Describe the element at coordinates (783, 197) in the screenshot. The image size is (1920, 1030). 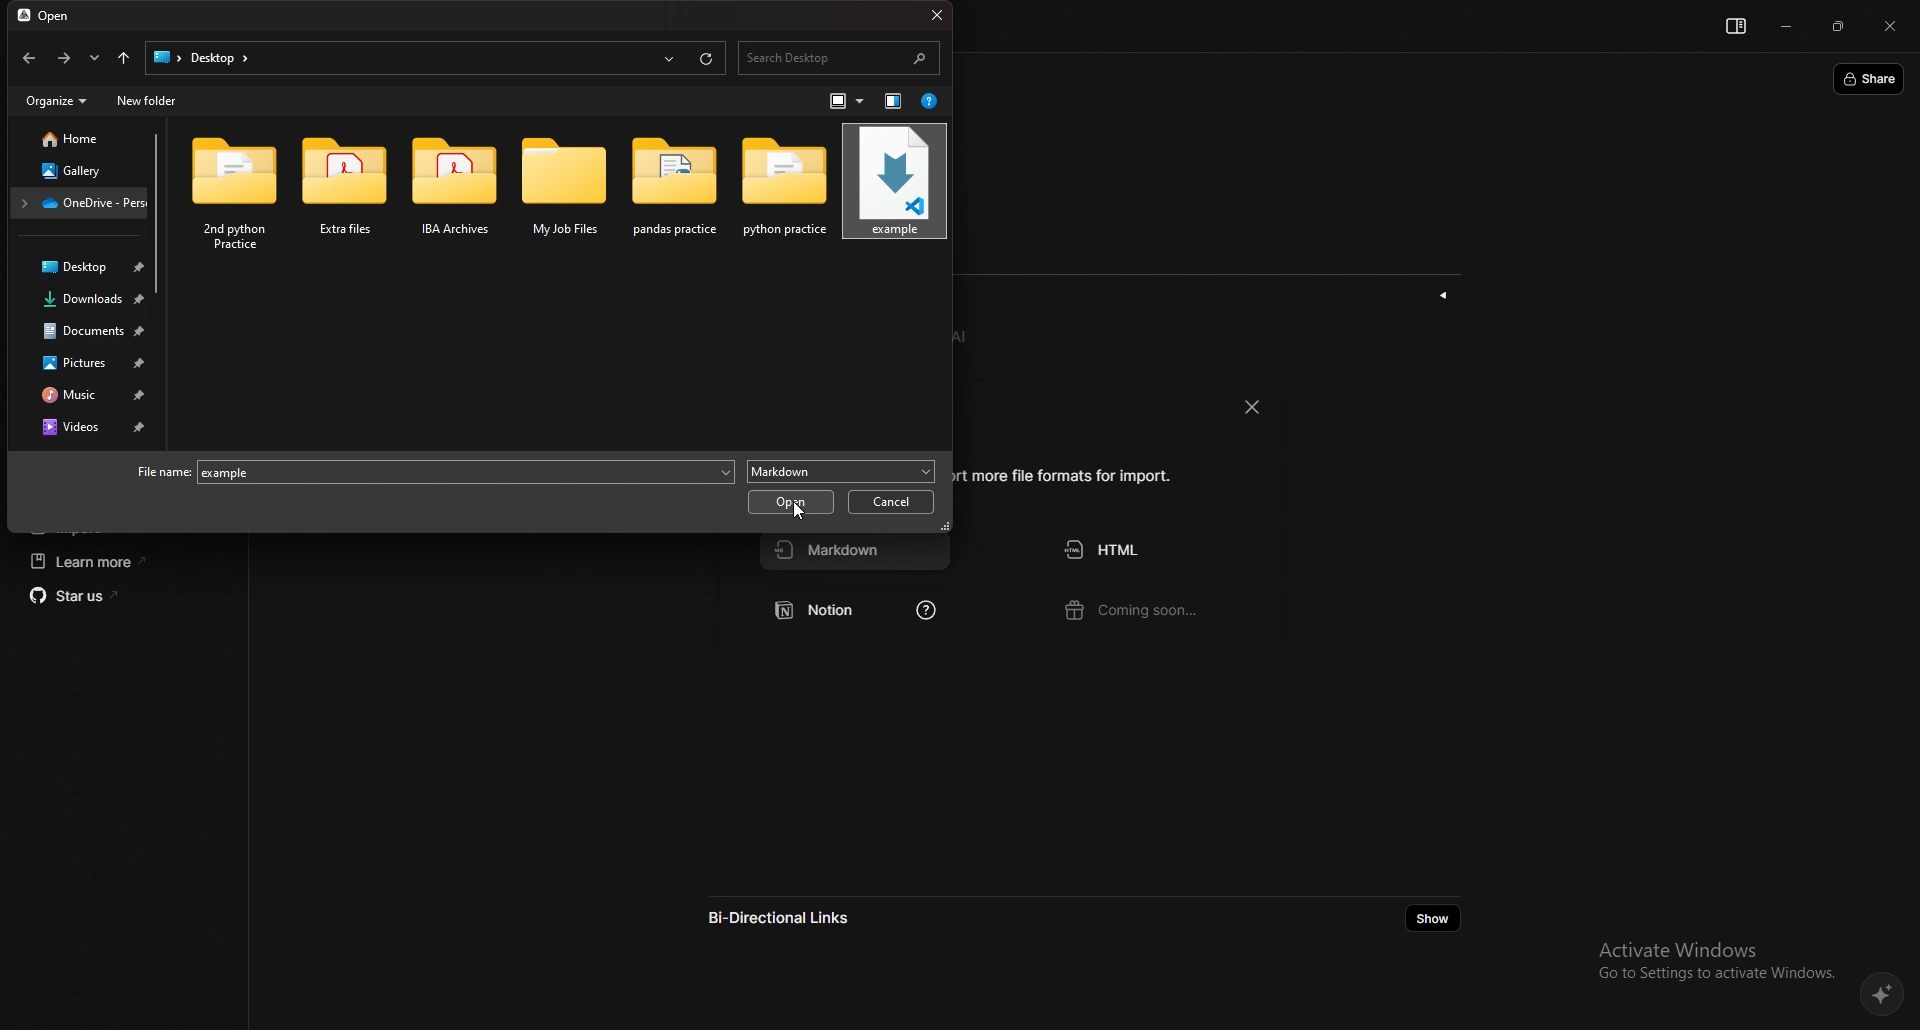
I see `folder` at that location.